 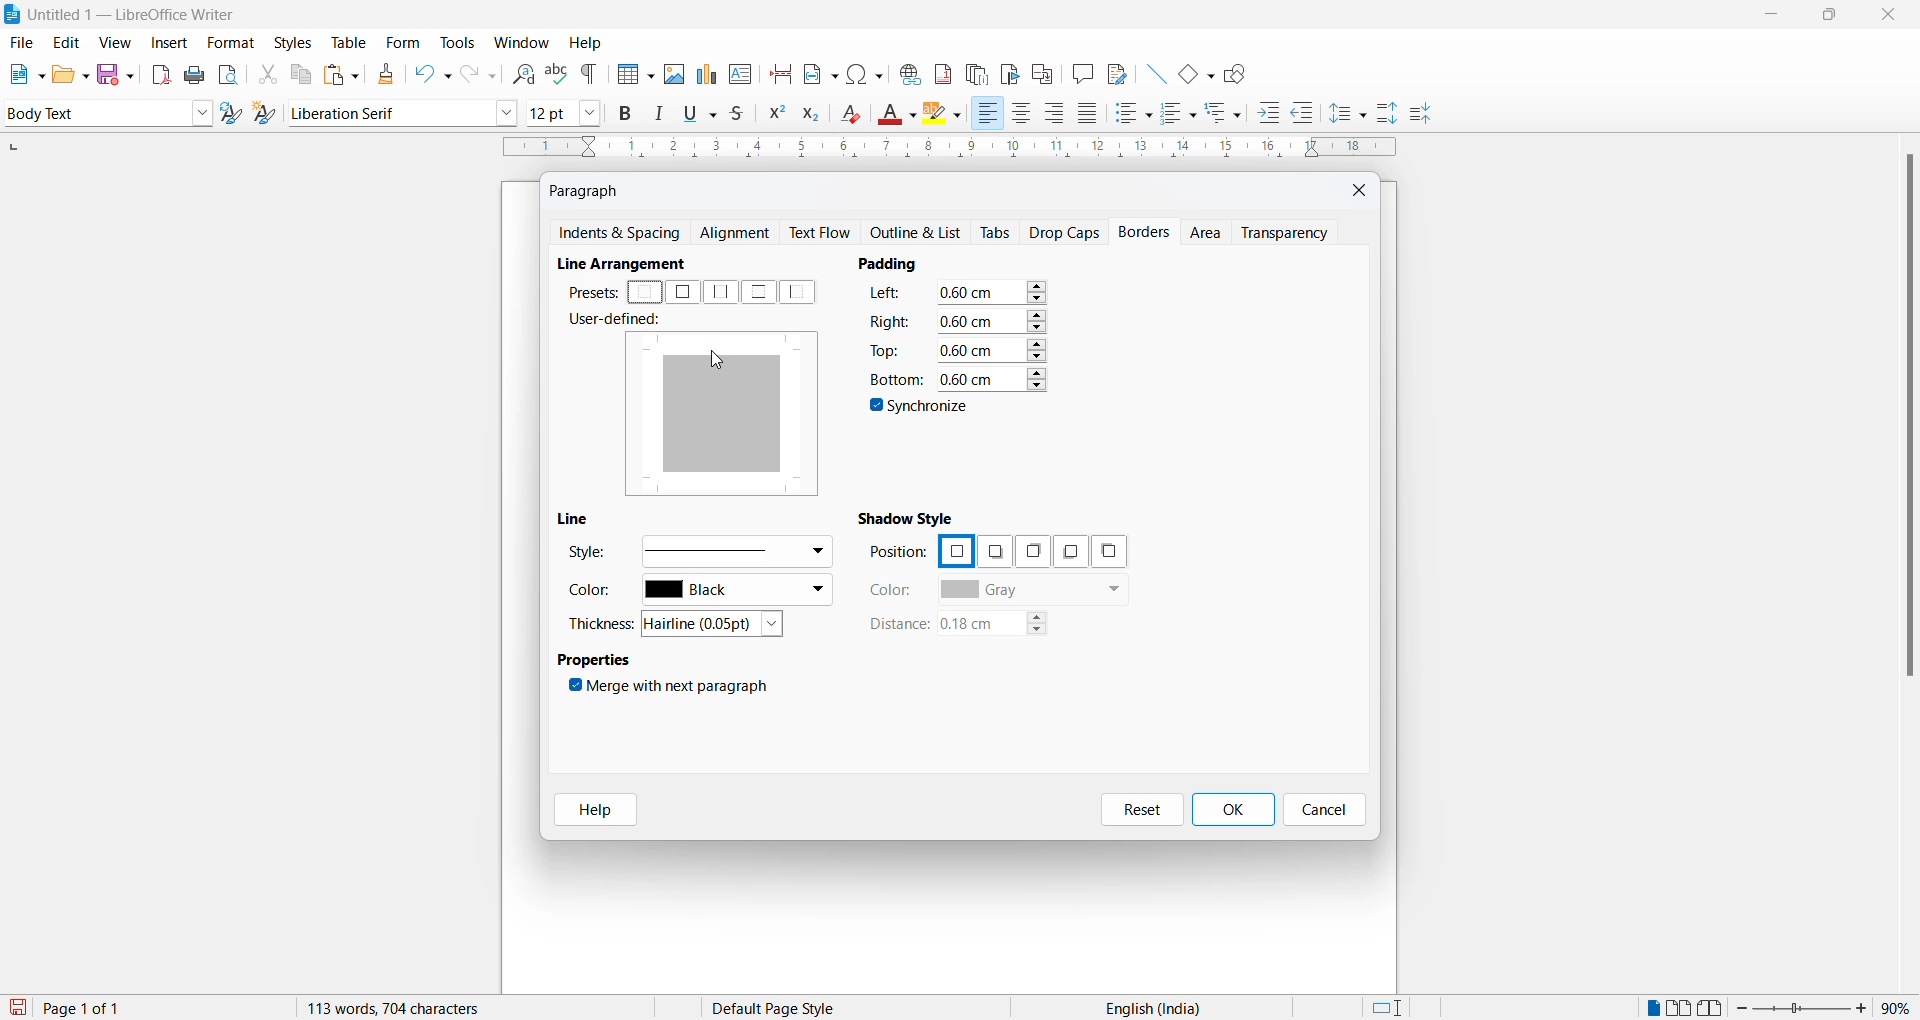 What do you see at coordinates (591, 292) in the screenshot?
I see `presets` at bounding box center [591, 292].